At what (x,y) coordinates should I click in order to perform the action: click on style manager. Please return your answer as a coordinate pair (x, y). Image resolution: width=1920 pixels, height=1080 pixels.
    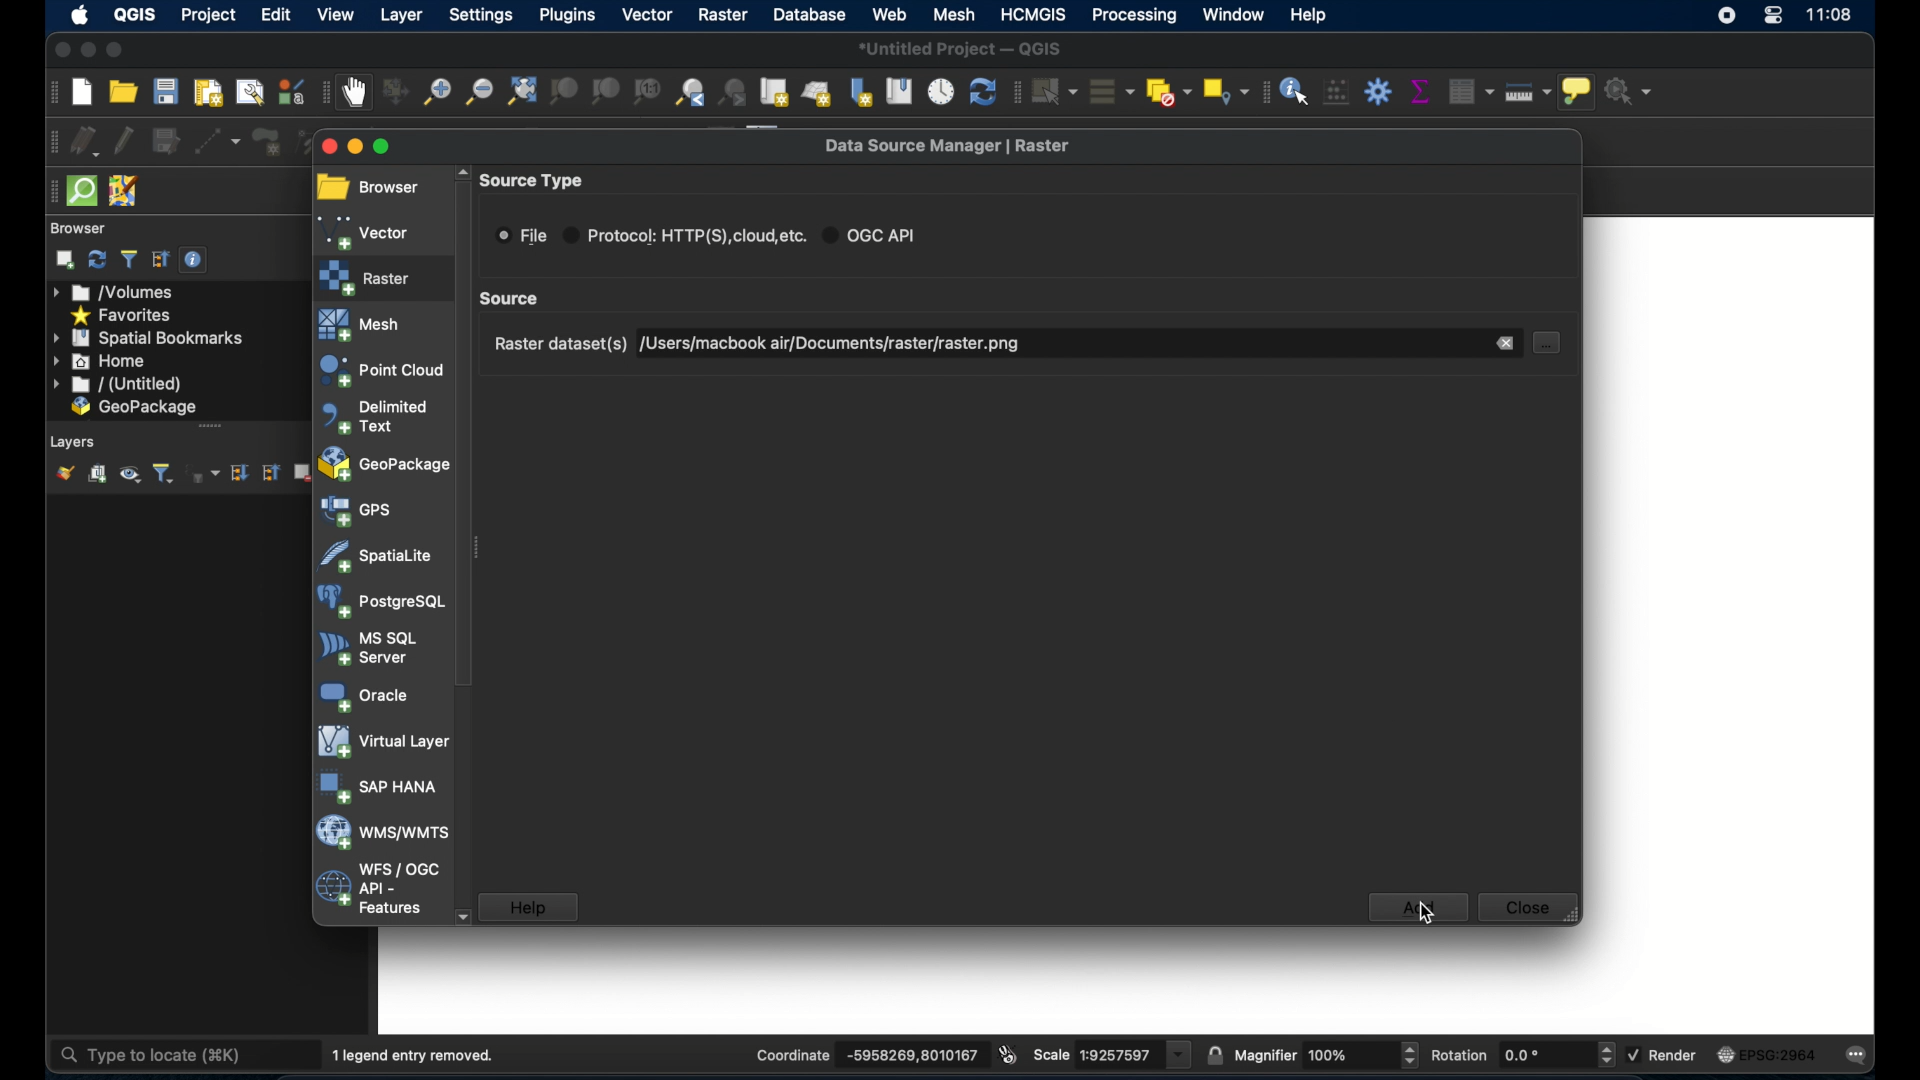
    Looking at the image, I should click on (290, 91).